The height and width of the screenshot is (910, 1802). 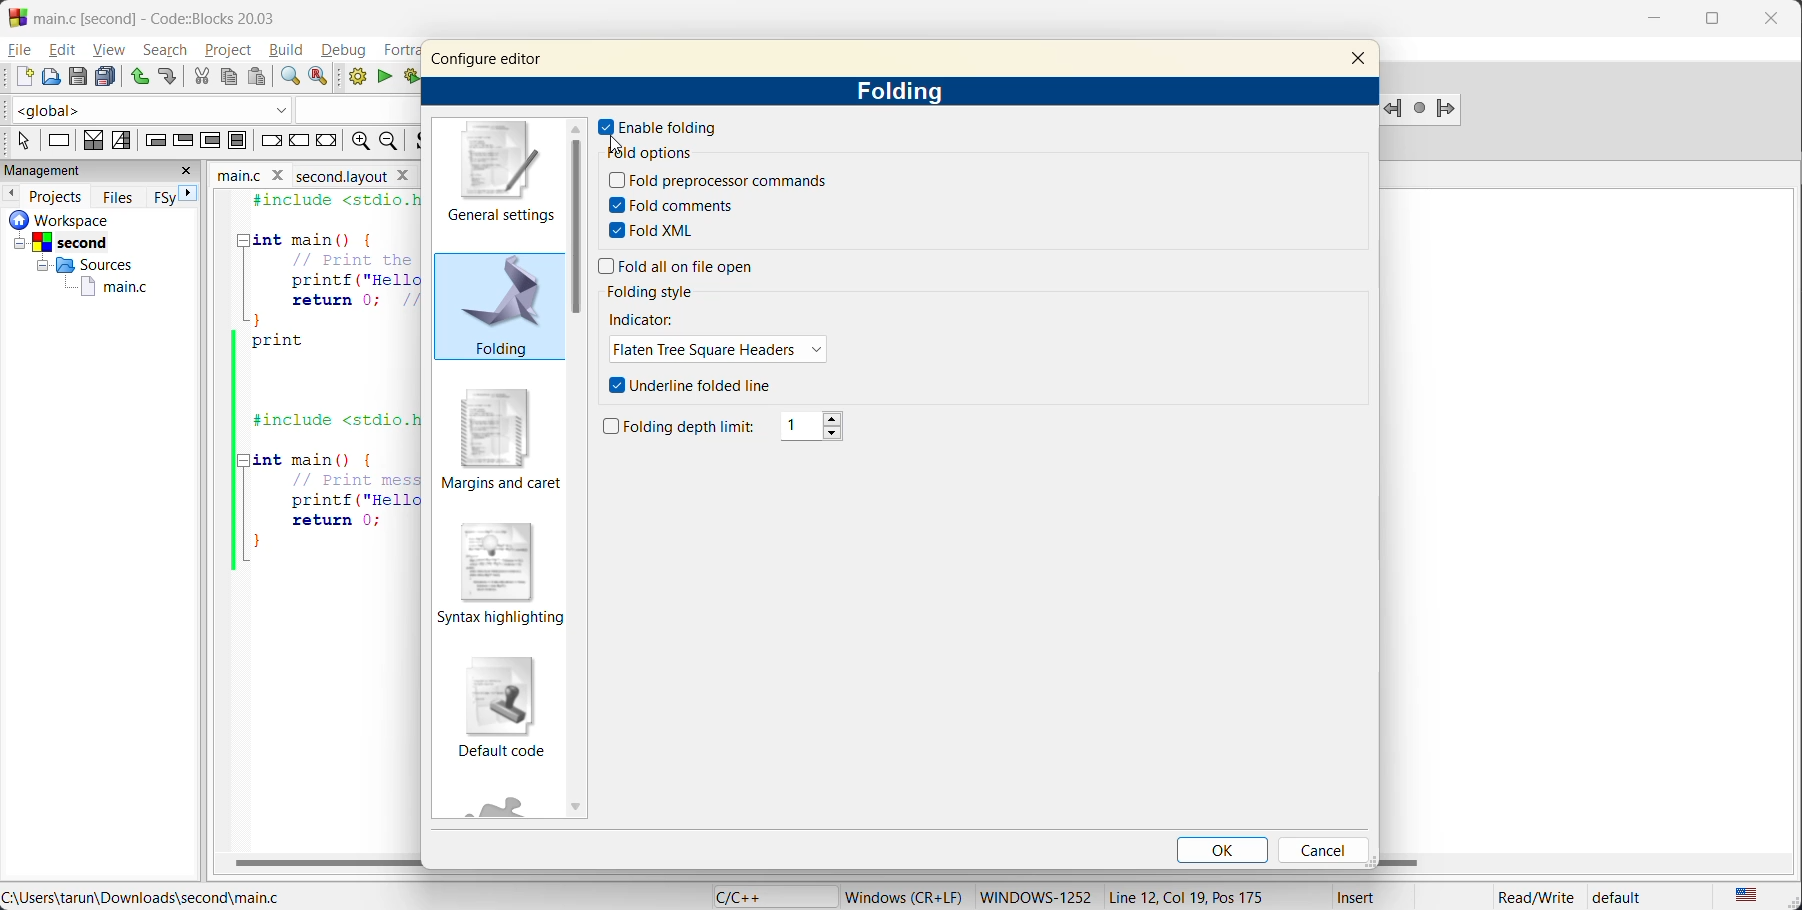 I want to click on fortran, so click(x=402, y=49).